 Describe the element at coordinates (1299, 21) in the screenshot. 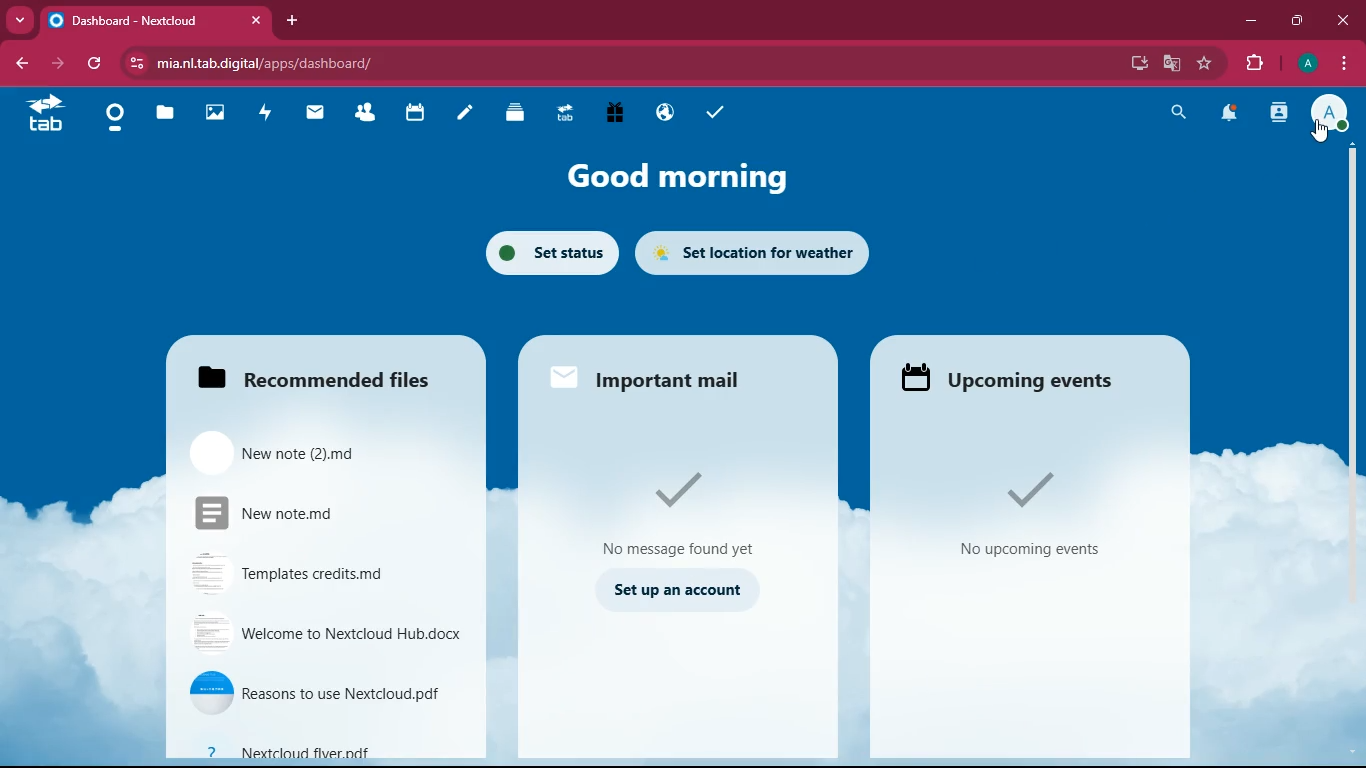

I see `maximize` at that location.